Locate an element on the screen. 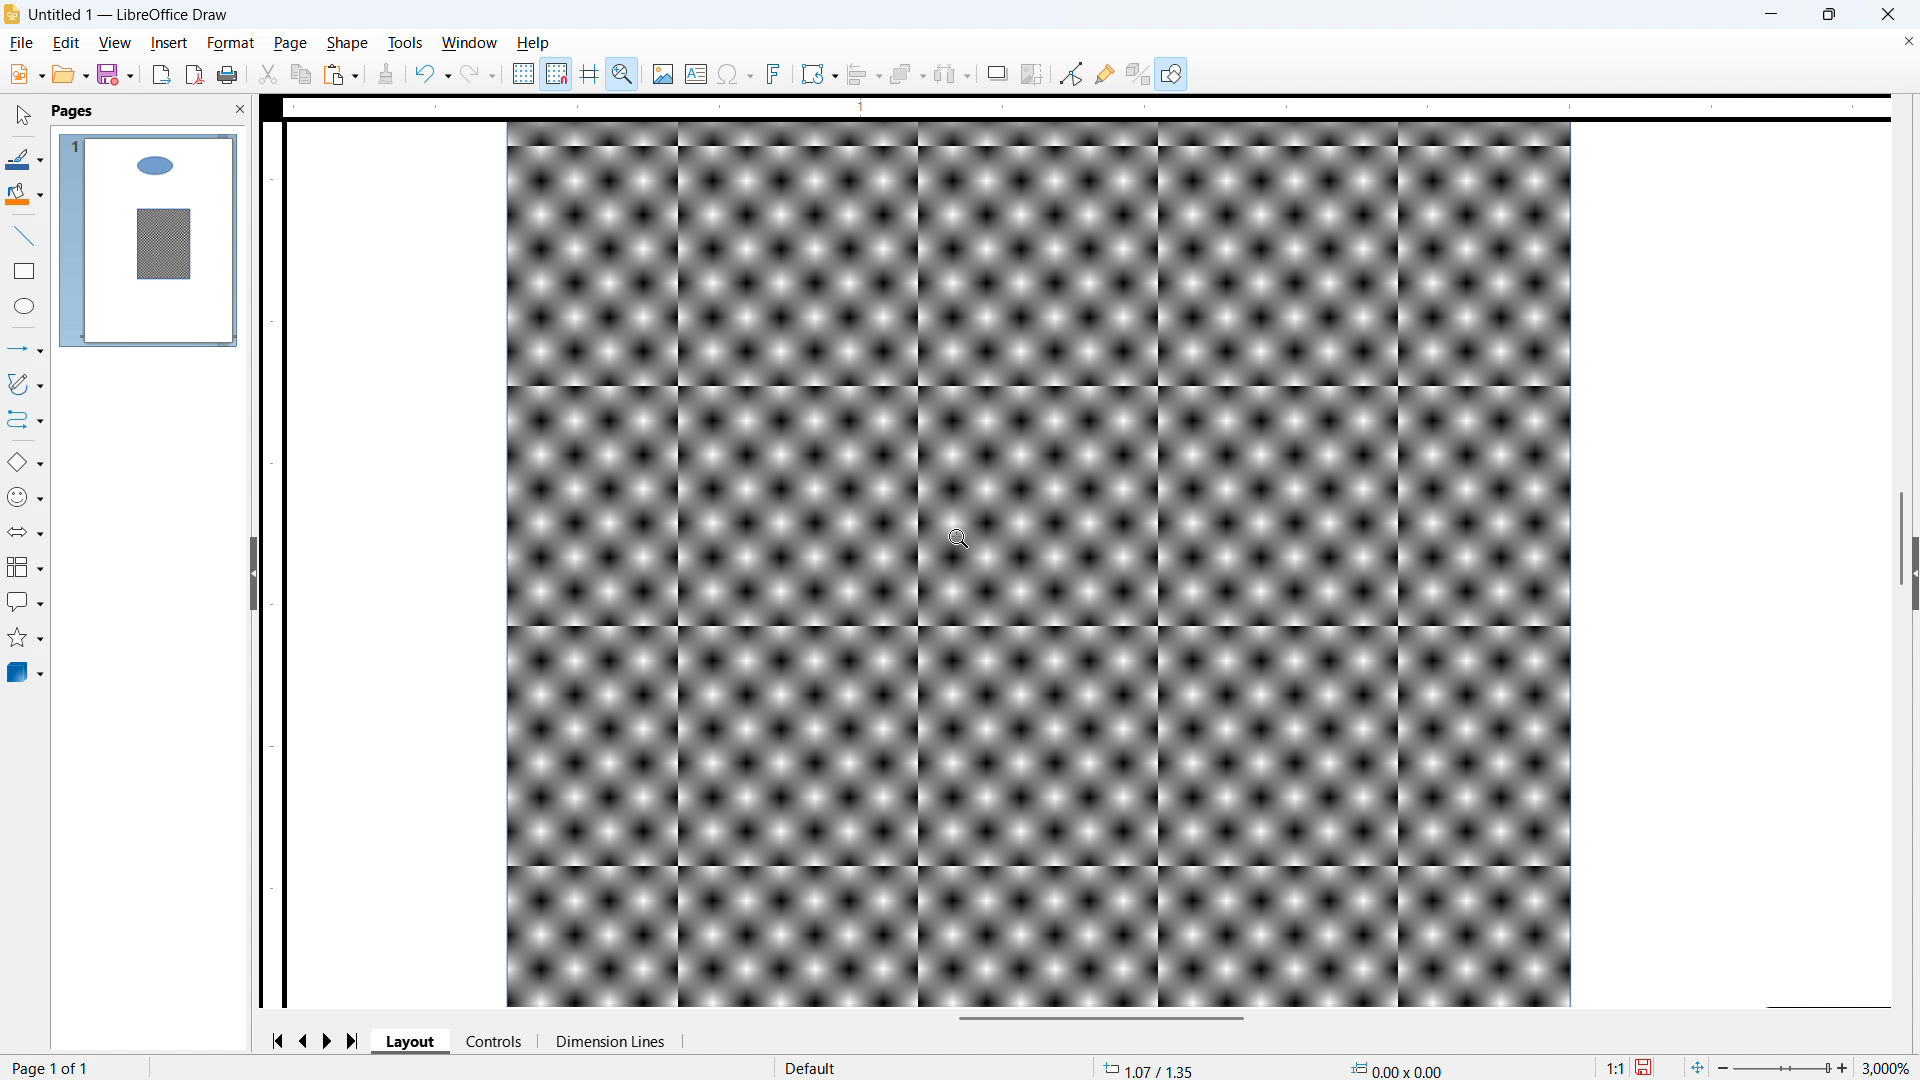 The image size is (1920, 1080). select  is located at coordinates (25, 116).